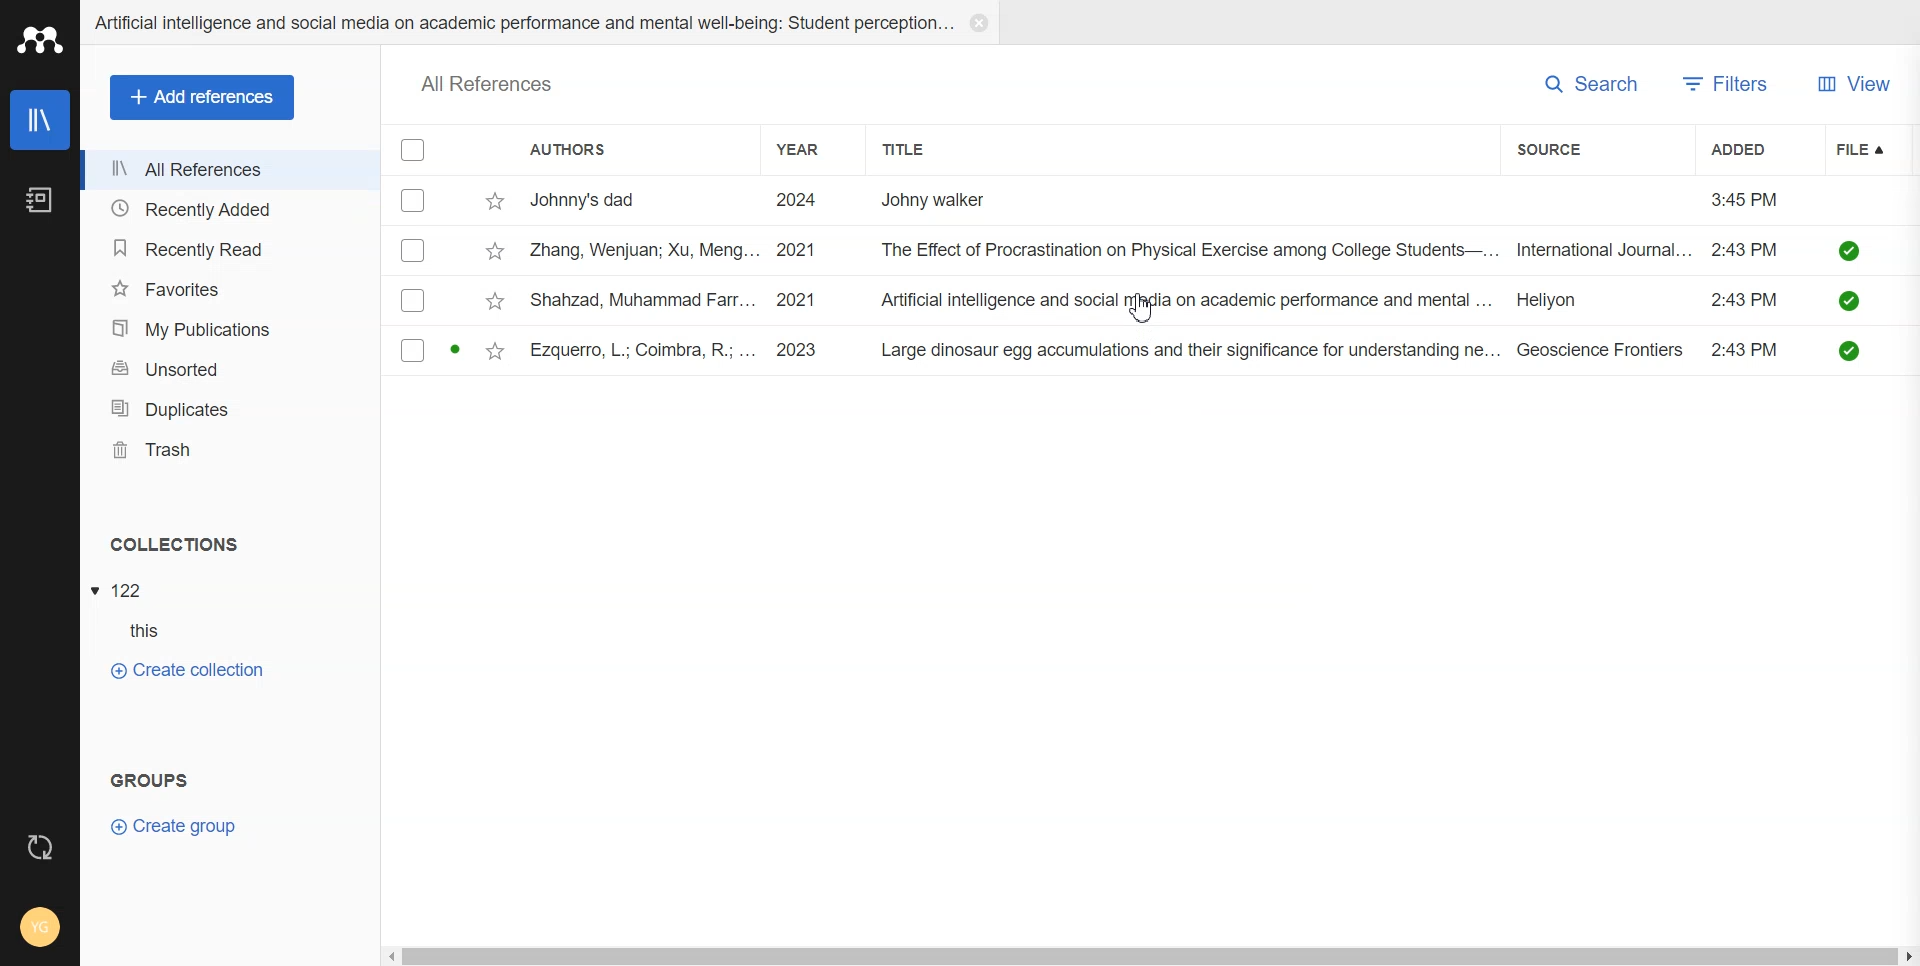 Image resolution: width=1920 pixels, height=966 pixels. Describe the element at coordinates (174, 825) in the screenshot. I see `Crate Group` at that location.